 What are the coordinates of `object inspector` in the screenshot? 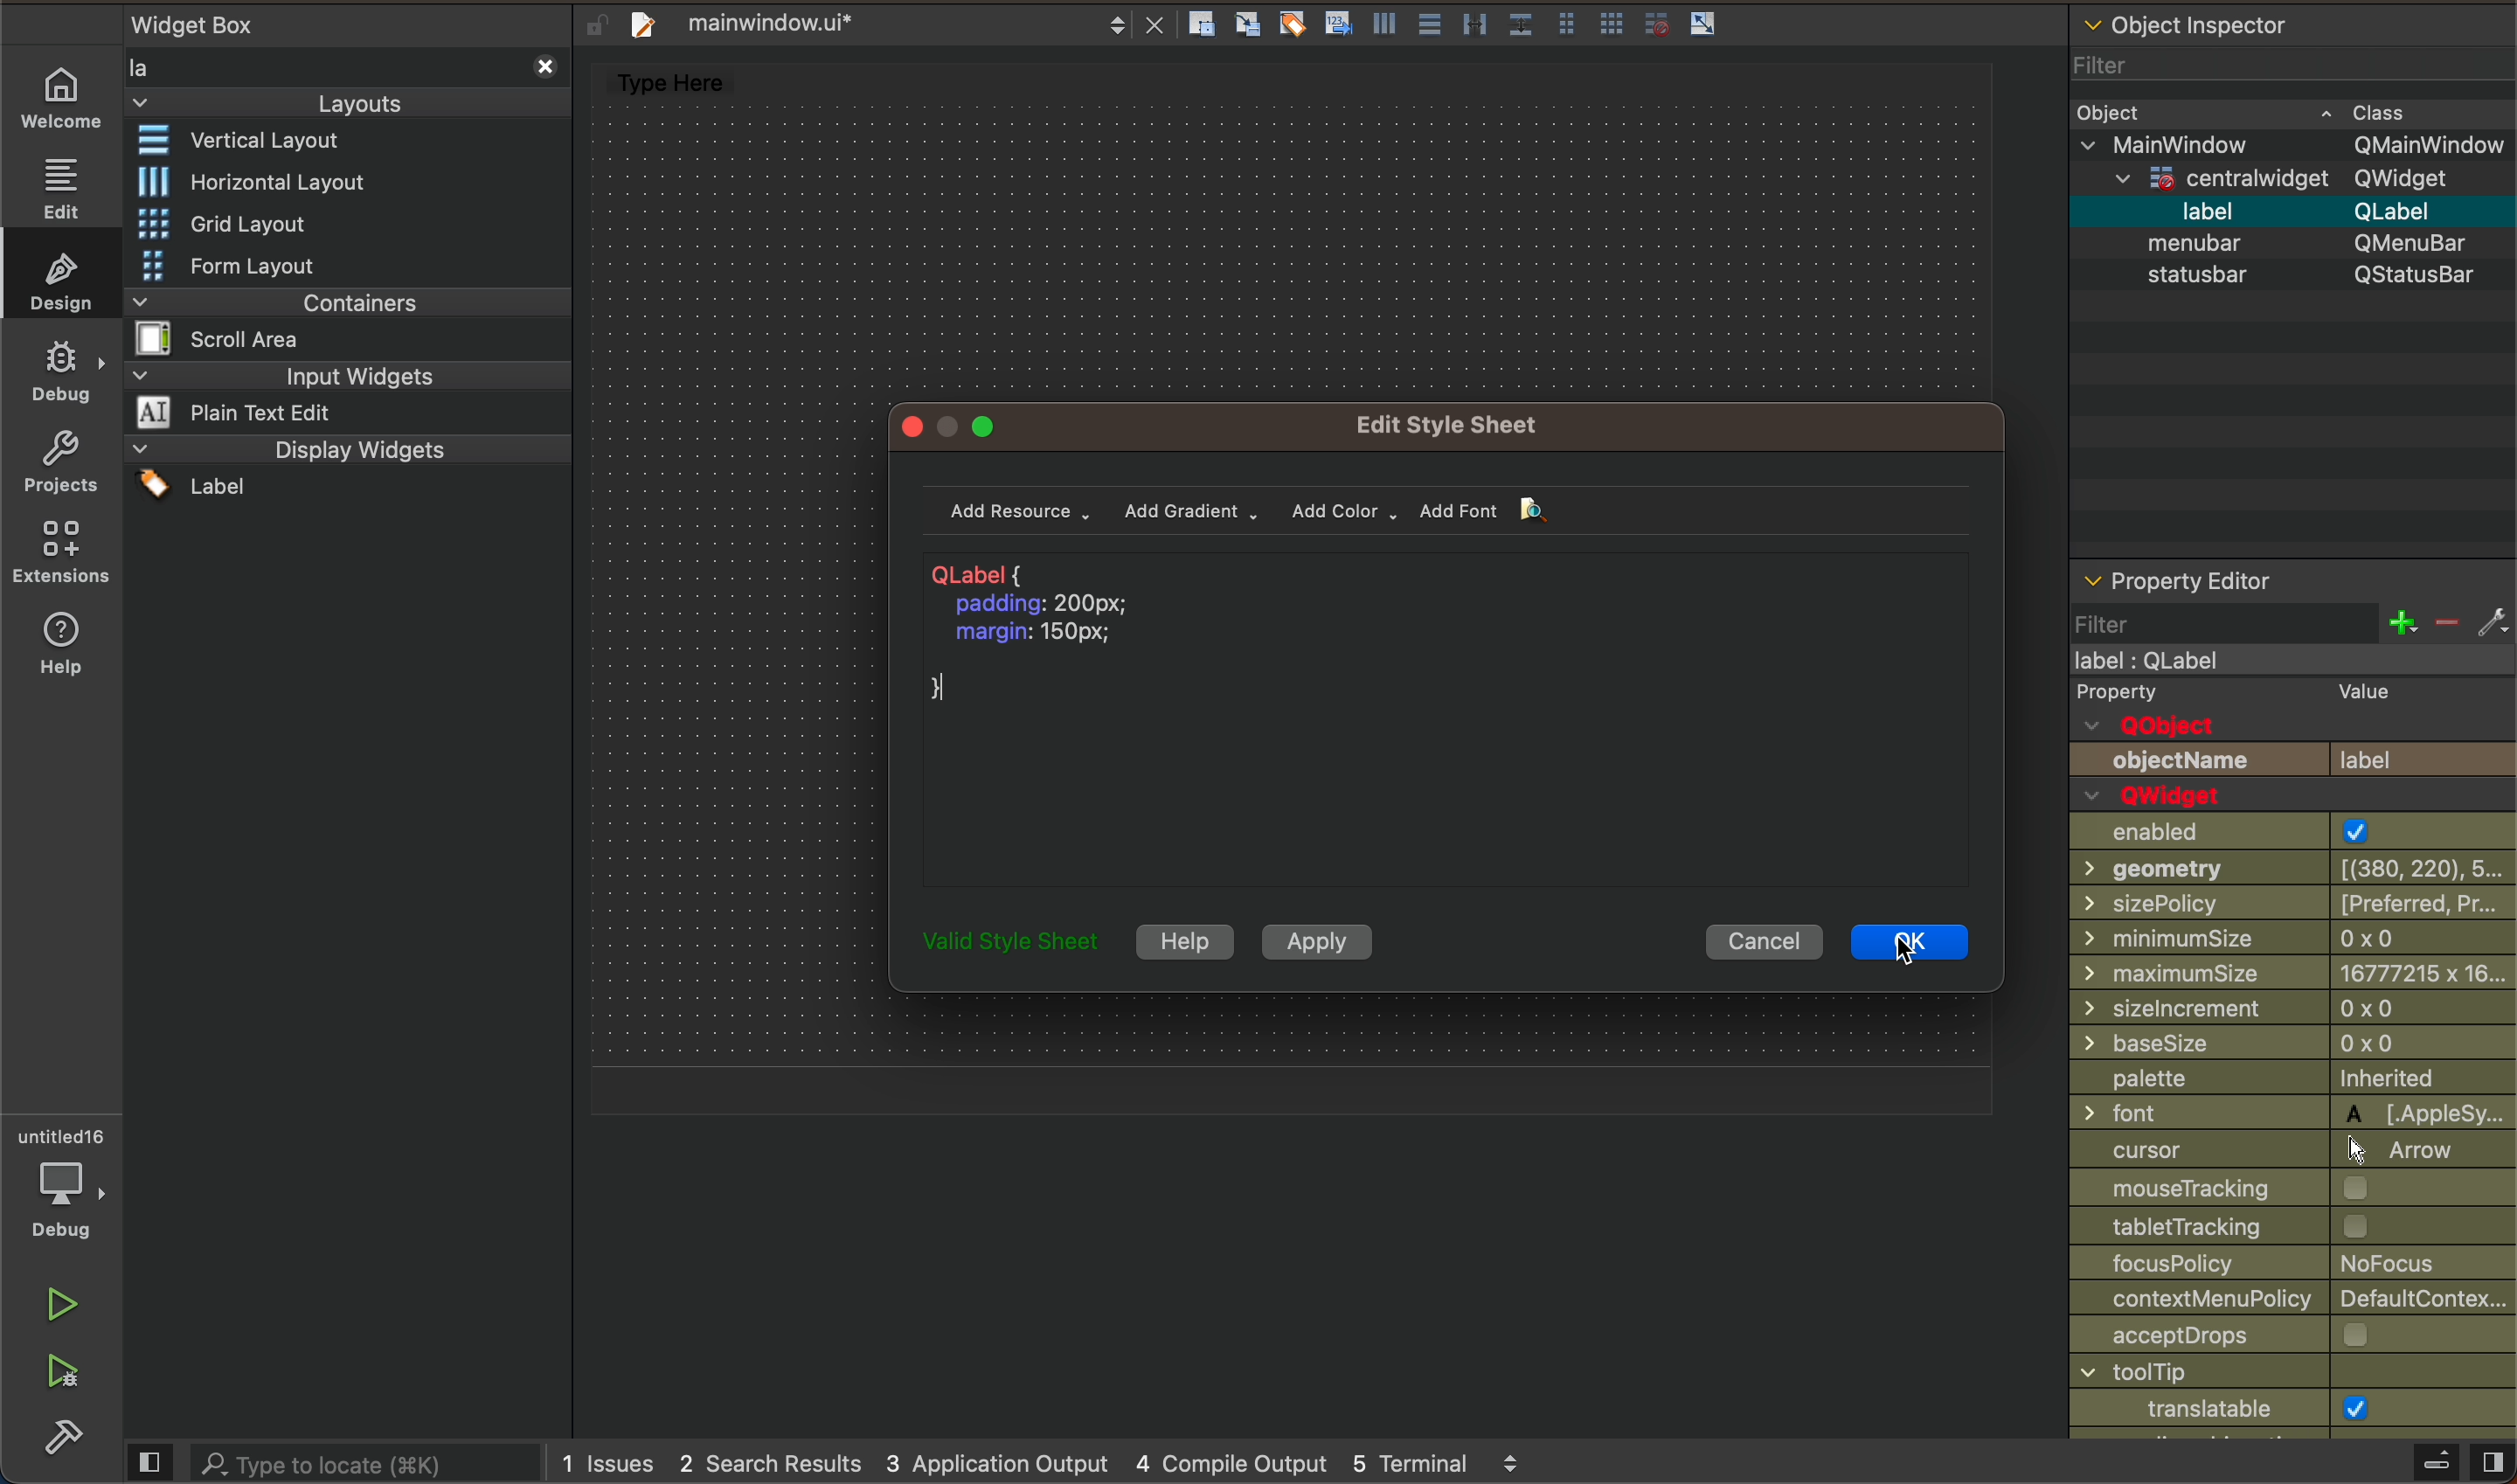 It's located at (2288, 22).